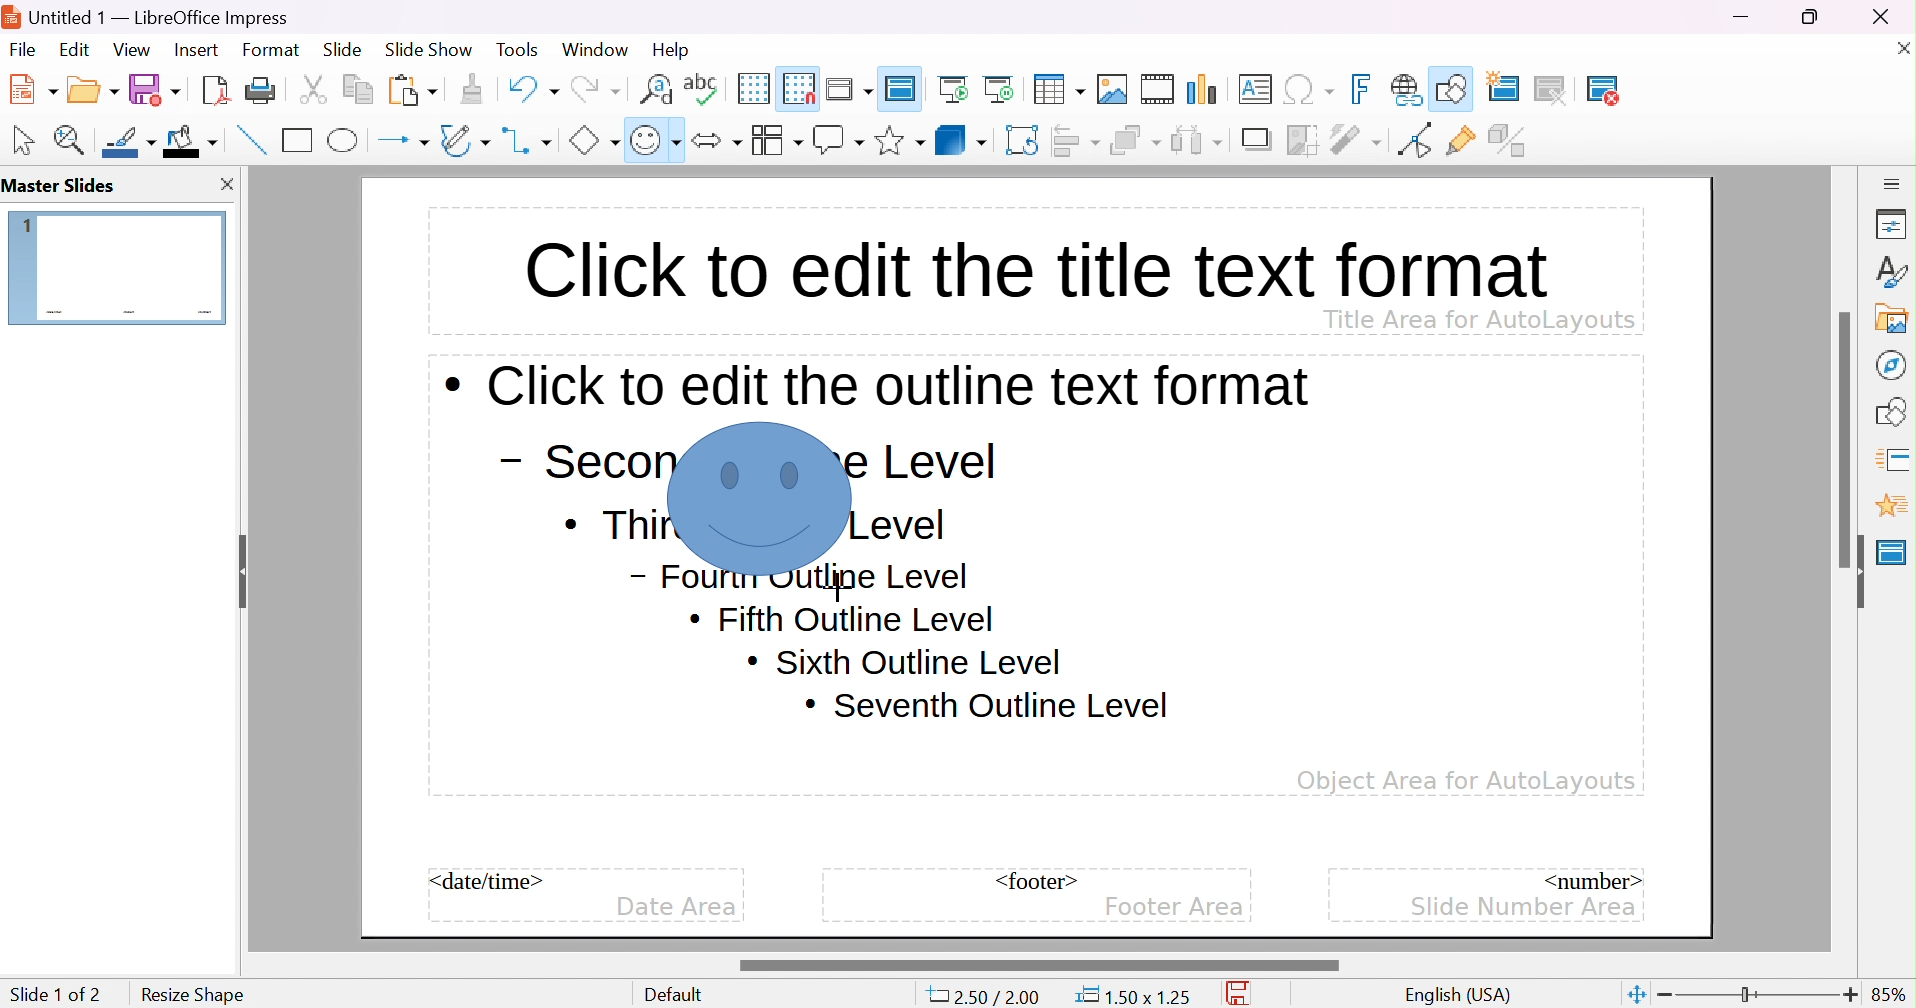  What do you see at coordinates (1892, 552) in the screenshot?
I see `master slide` at bounding box center [1892, 552].